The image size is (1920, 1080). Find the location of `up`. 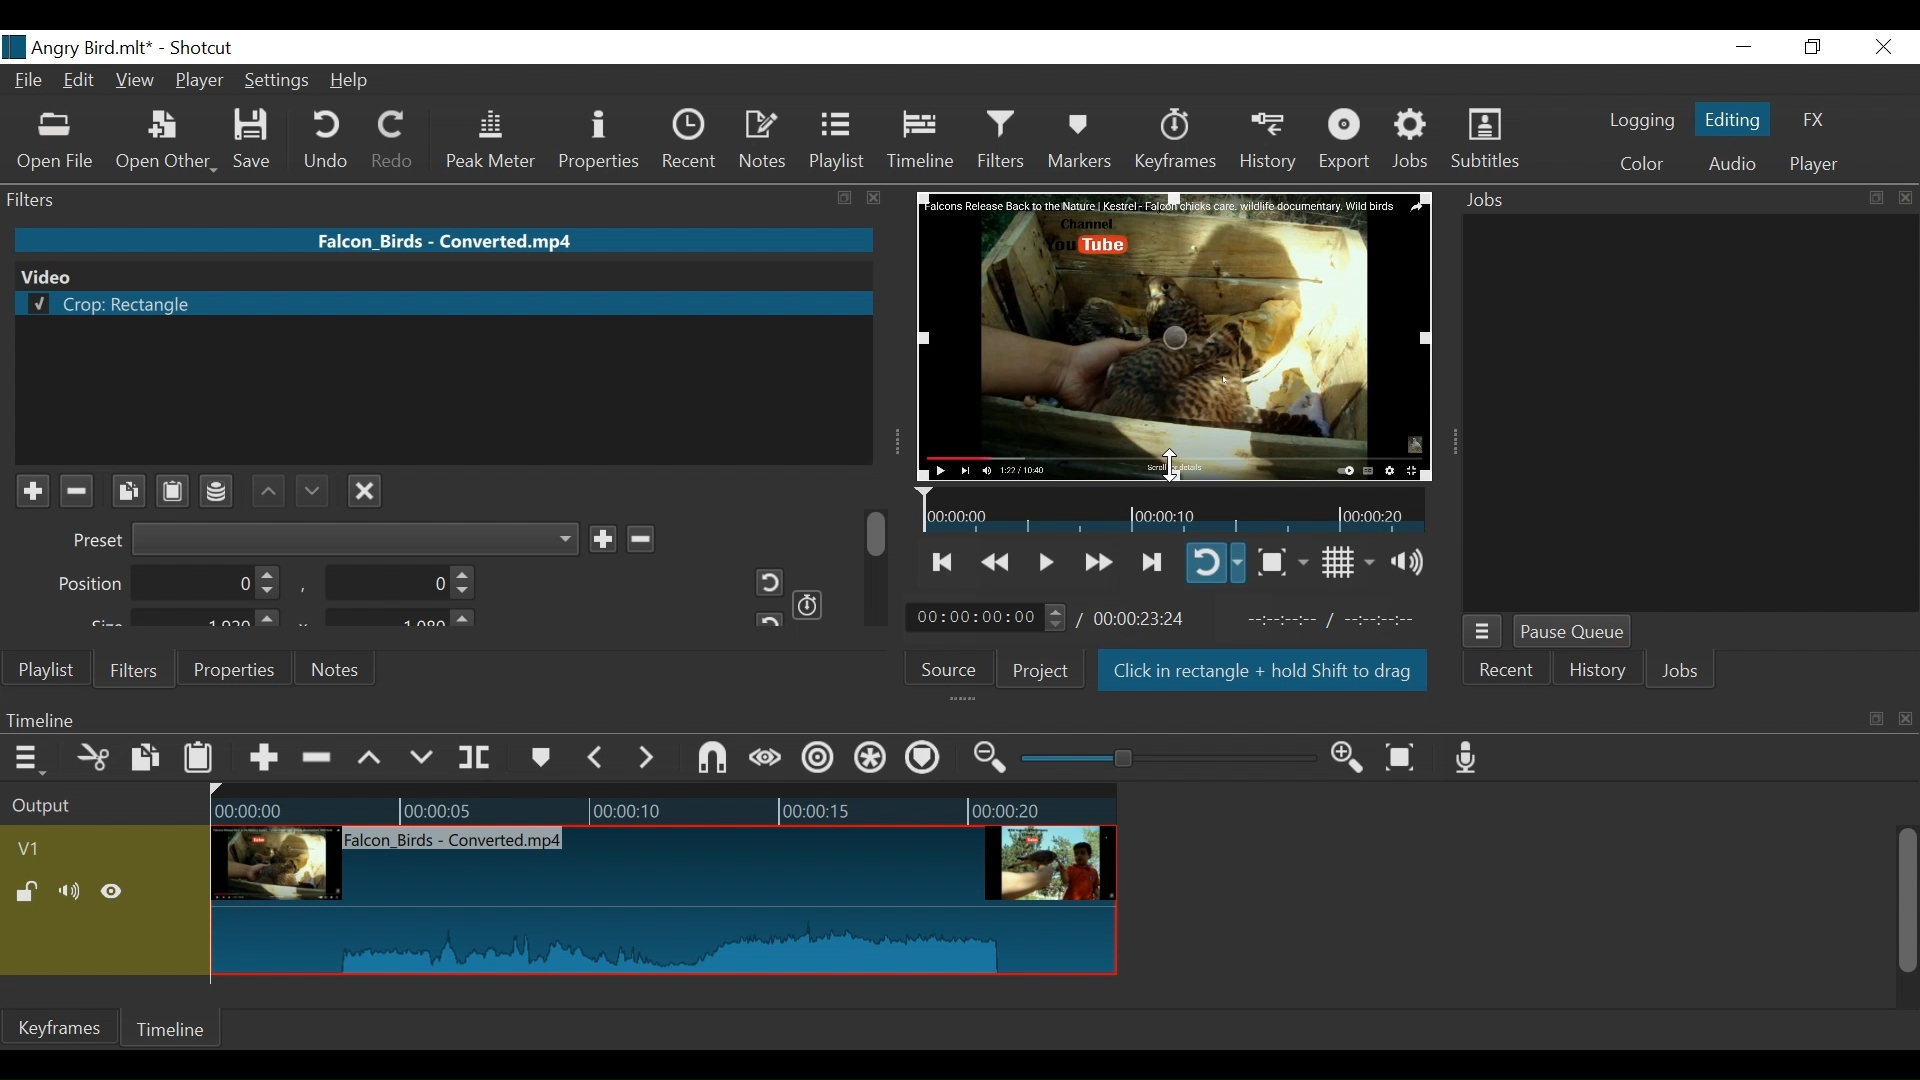

up is located at coordinates (269, 490).